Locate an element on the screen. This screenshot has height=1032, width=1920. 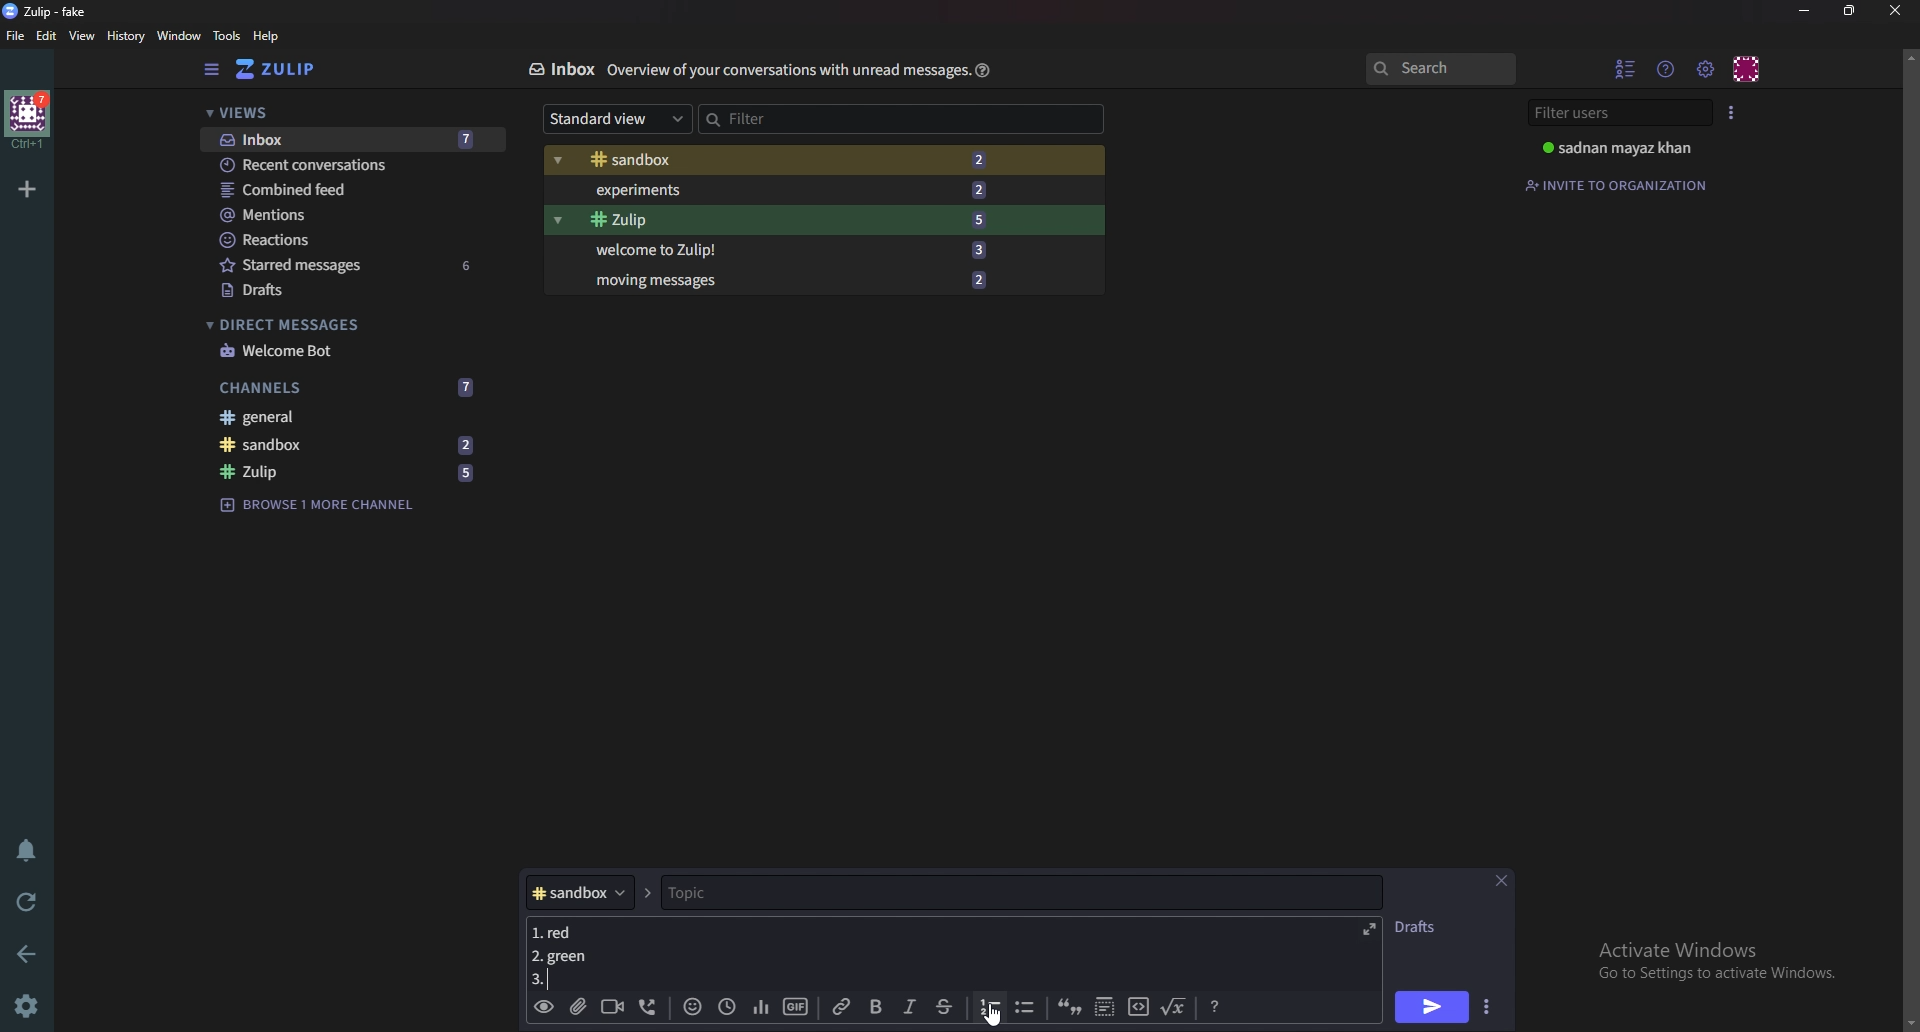
topic is located at coordinates (763, 890).